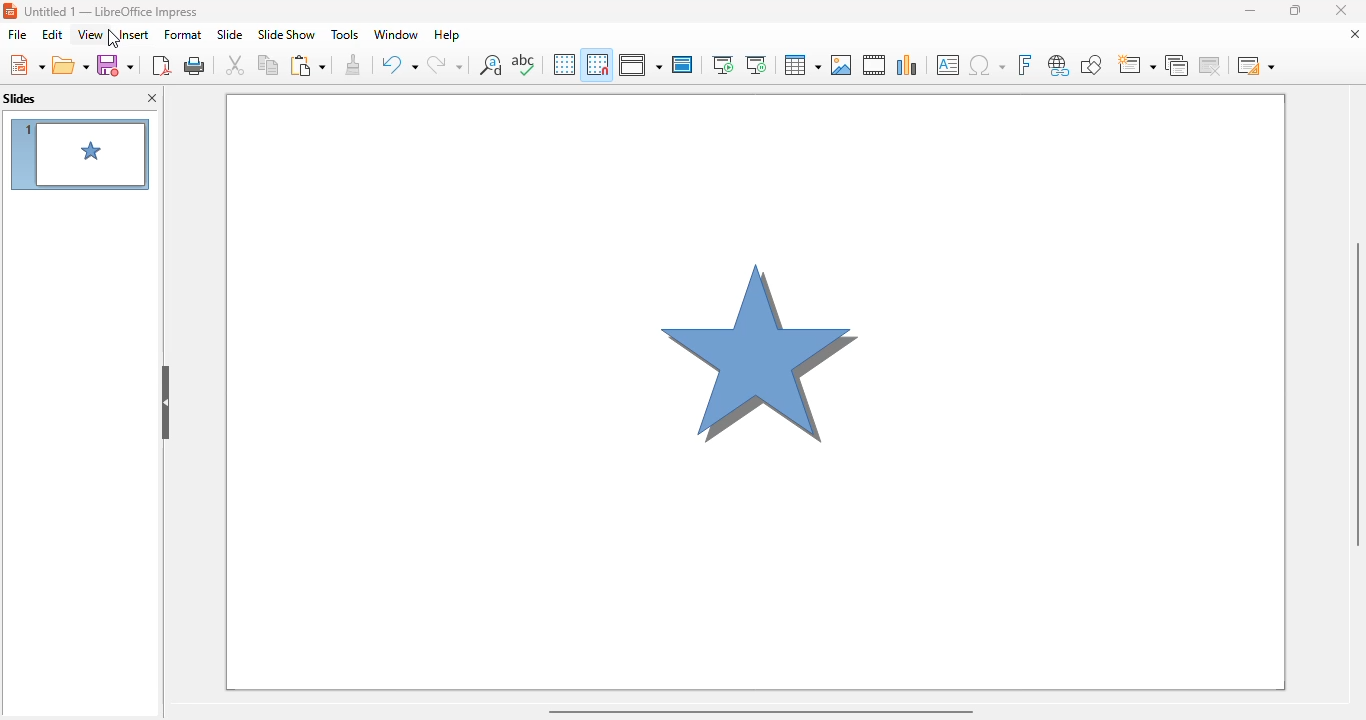 The image size is (1366, 720). I want to click on slide layout, so click(1256, 65).